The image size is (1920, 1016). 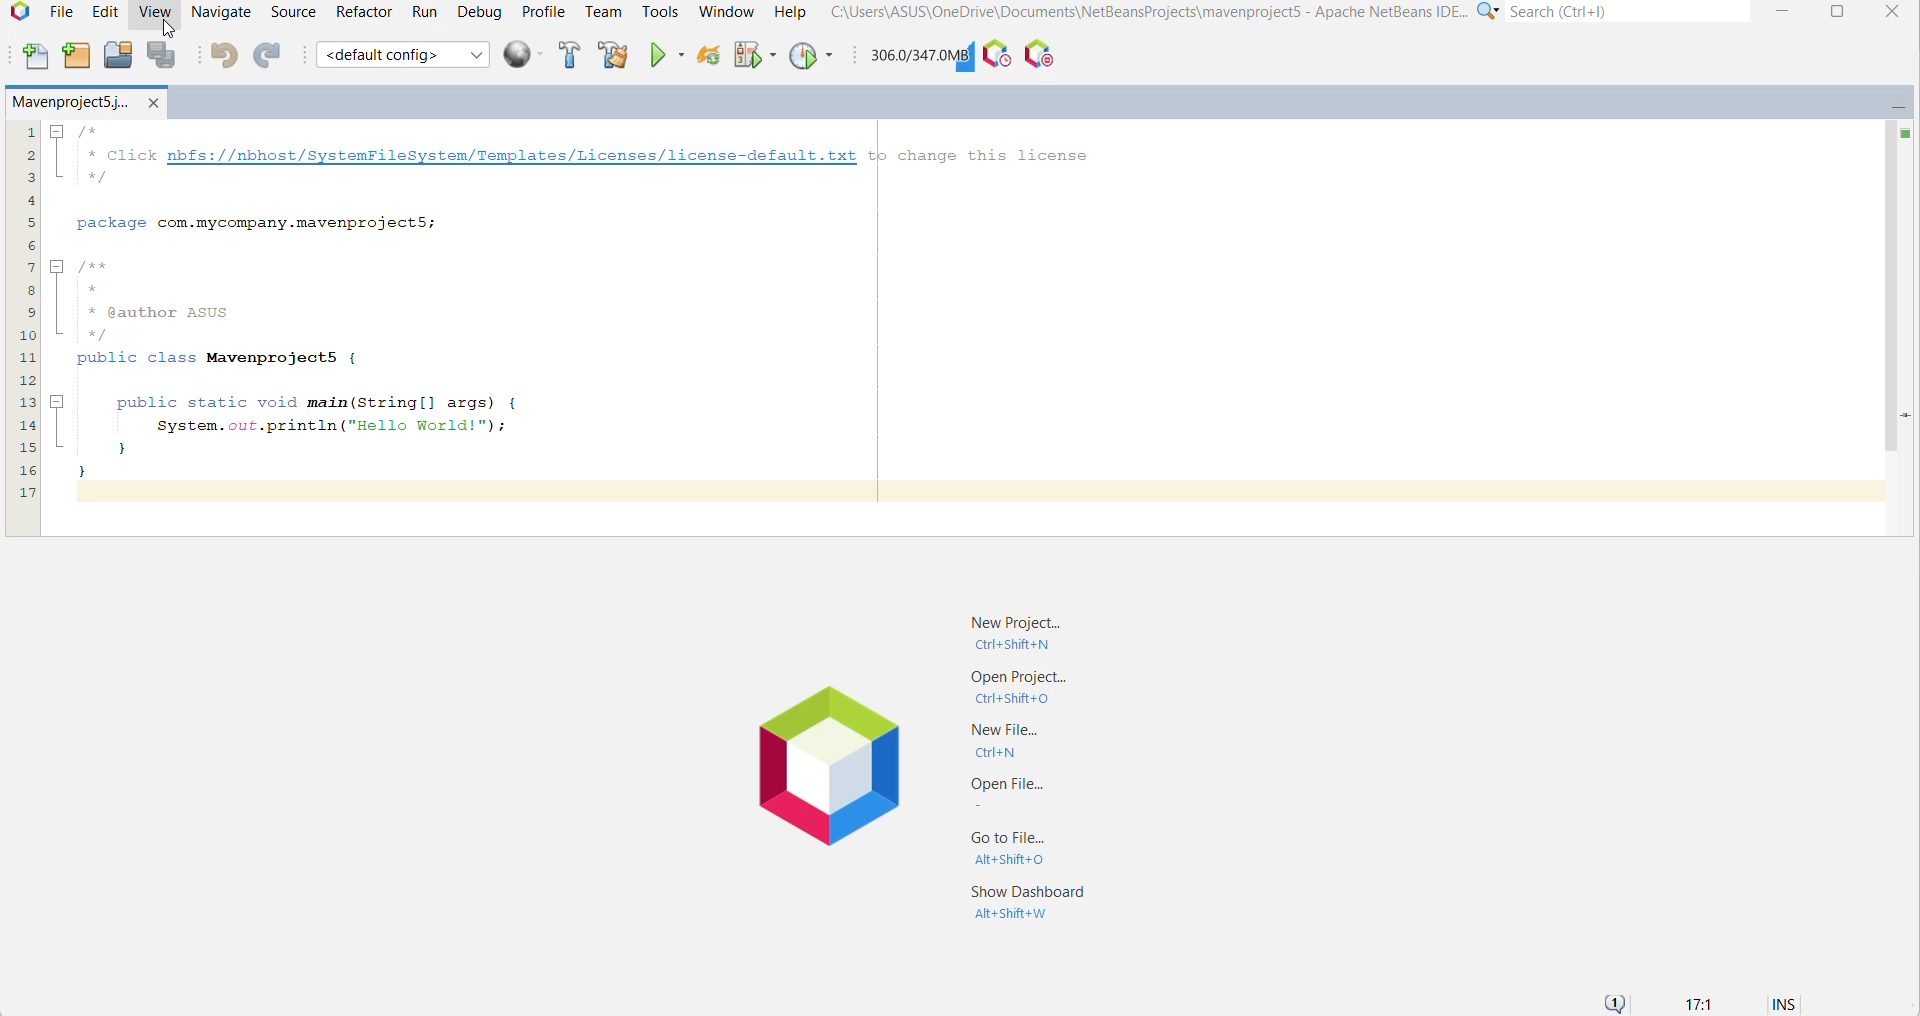 I want to click on cursor, so click(x=170, y=31).